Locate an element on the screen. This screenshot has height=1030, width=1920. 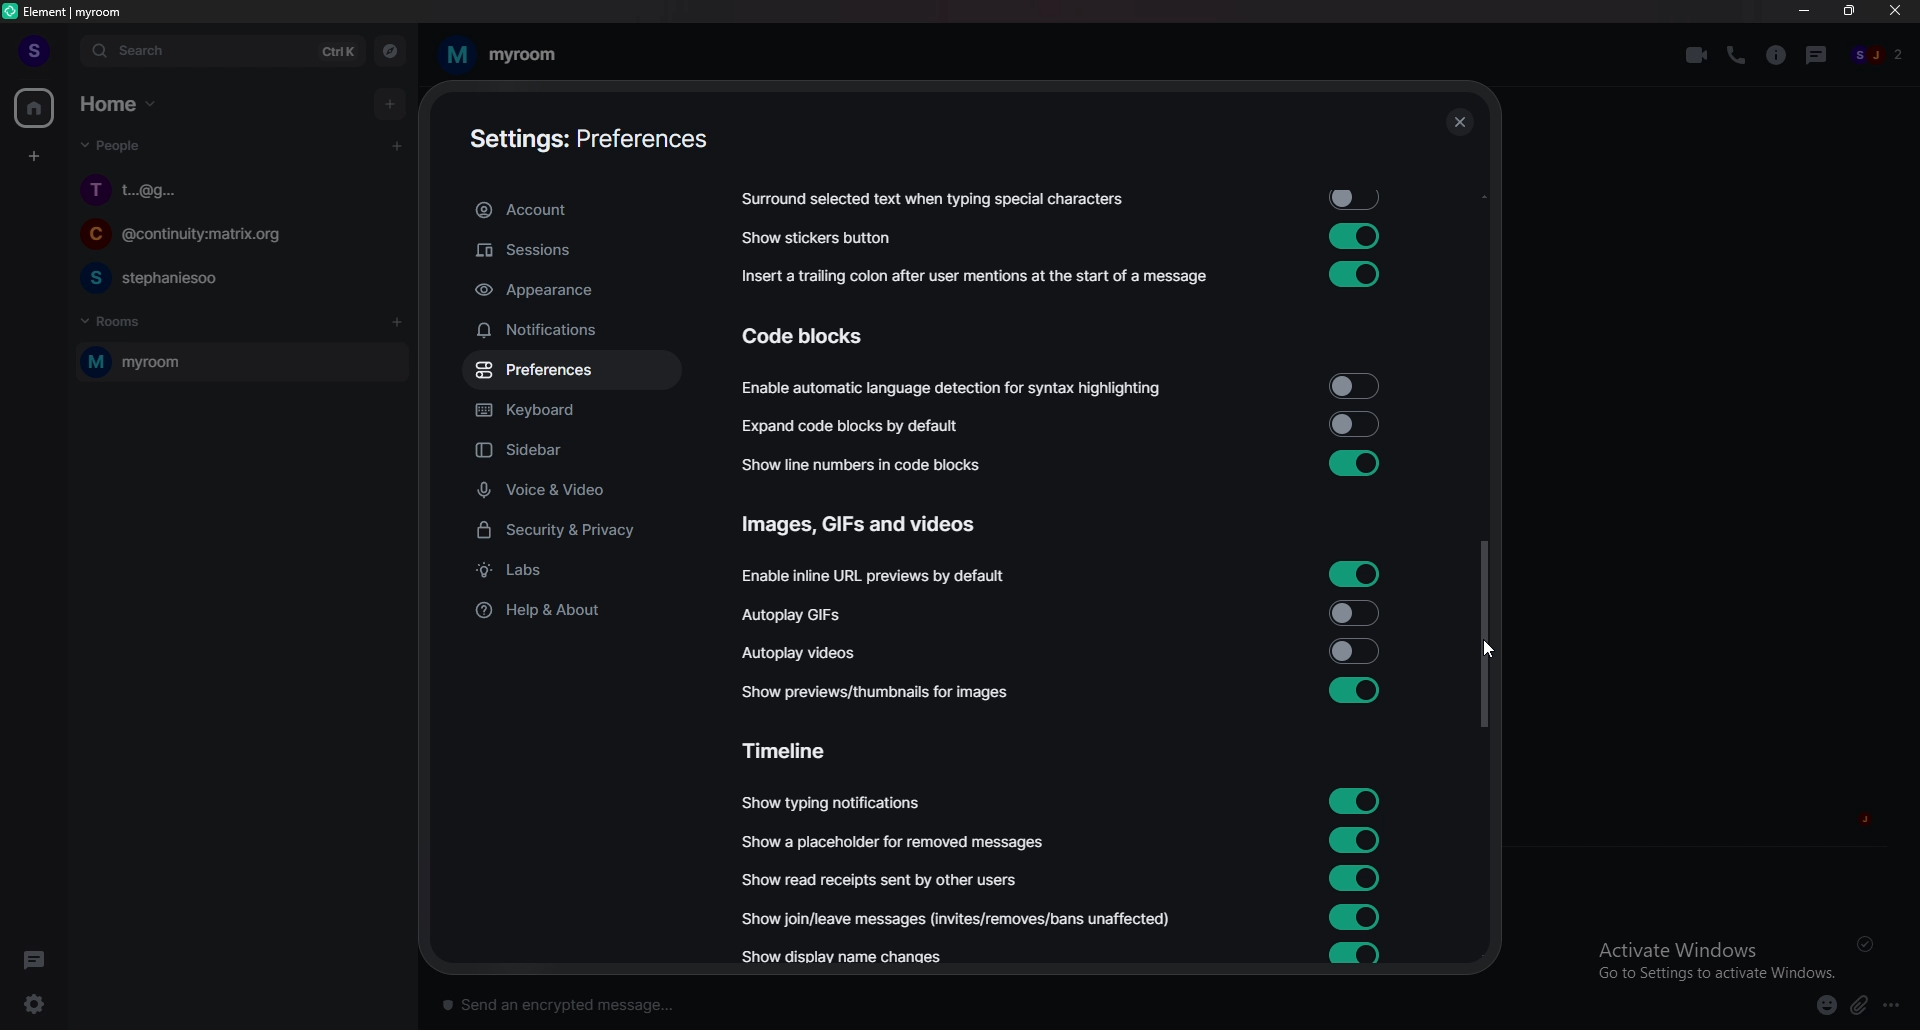
people is located at coordinates (1879, 56).